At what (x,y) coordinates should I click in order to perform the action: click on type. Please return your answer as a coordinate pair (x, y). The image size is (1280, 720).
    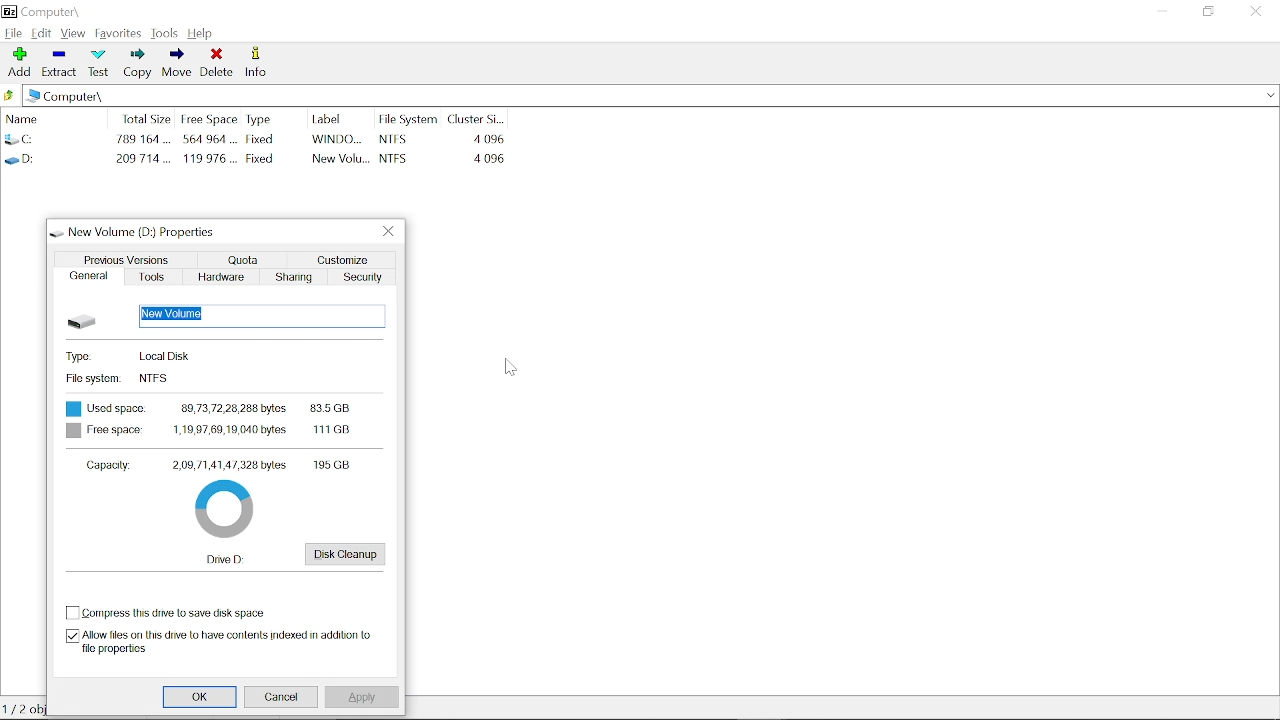
    Looking at the image, I should click on (261, 118).